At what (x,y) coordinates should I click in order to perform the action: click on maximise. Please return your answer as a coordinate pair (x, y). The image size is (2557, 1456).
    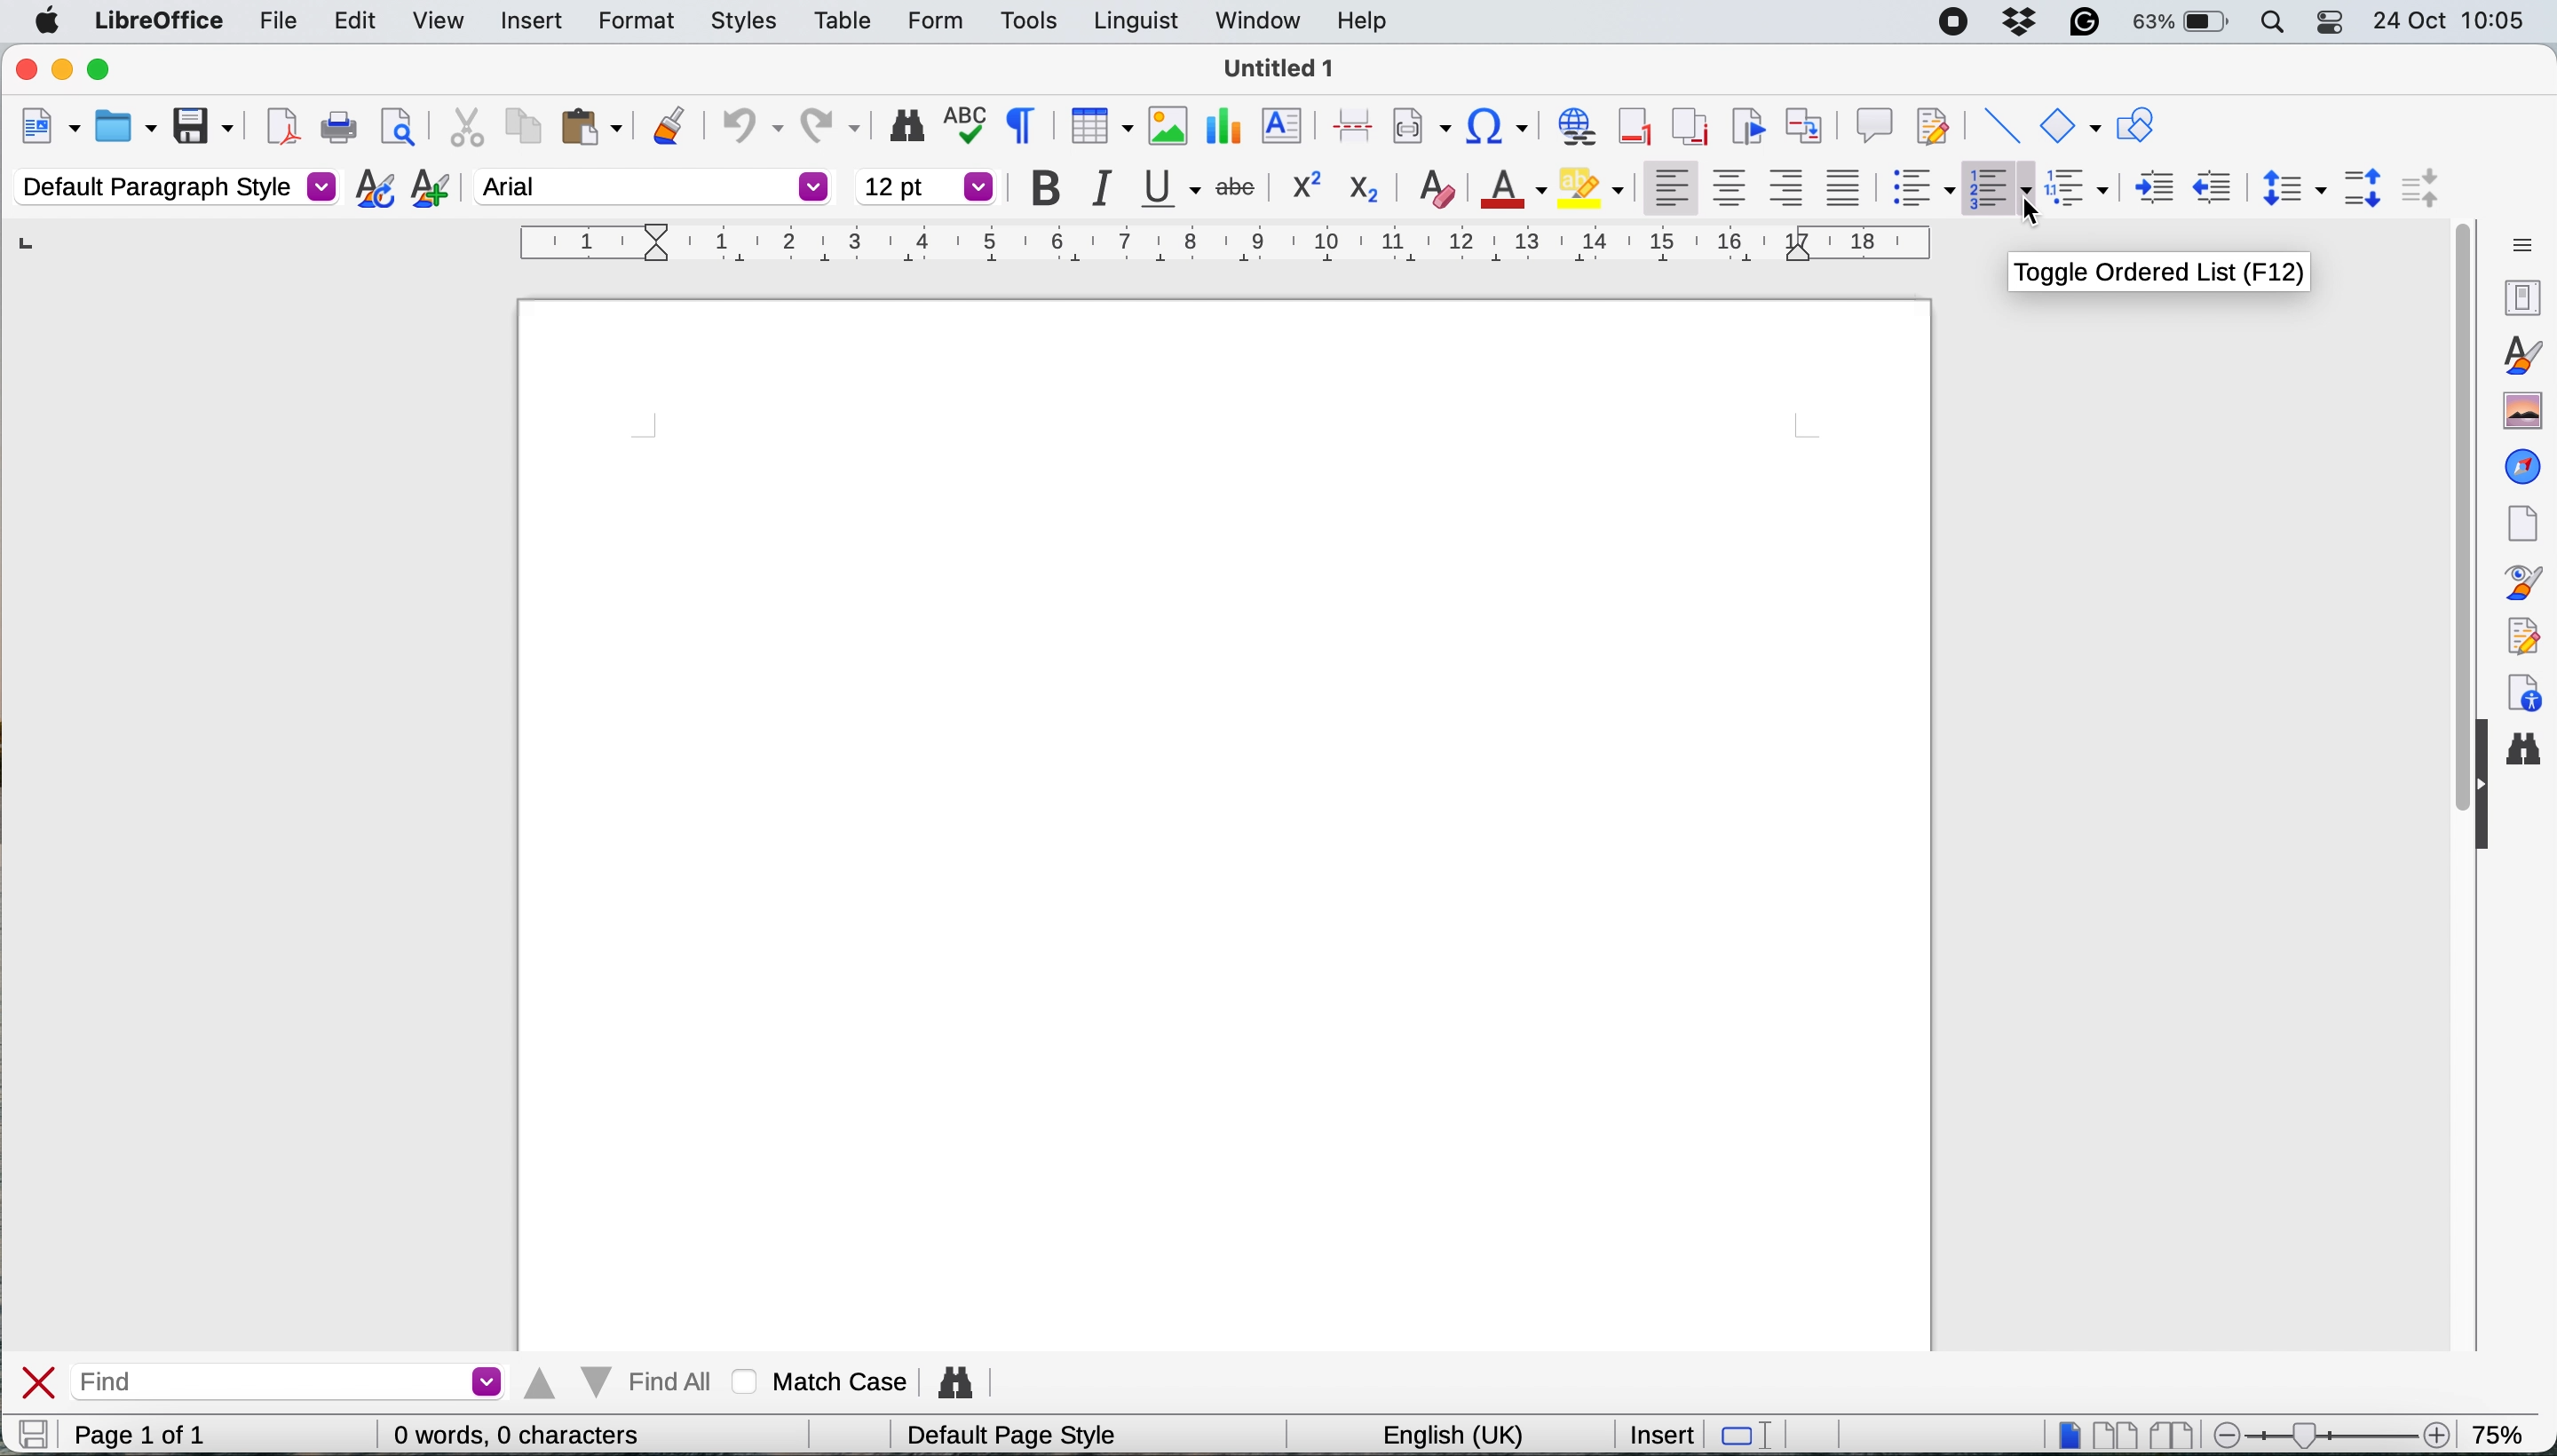
    Looking at the image, I should click on (103, 70).